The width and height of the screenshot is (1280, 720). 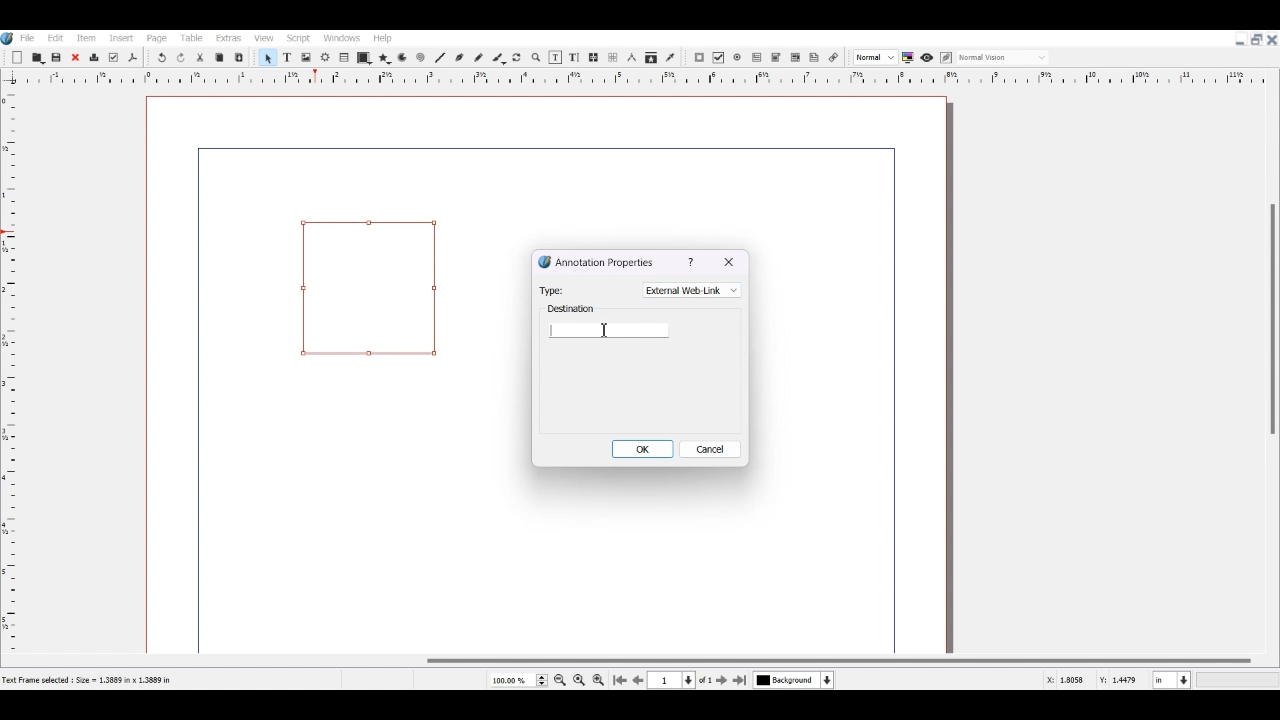 What do you see at coordinates (579, 679) in the screenshot?
I see `Zoom to 100%` at bounding box center [579, 679].